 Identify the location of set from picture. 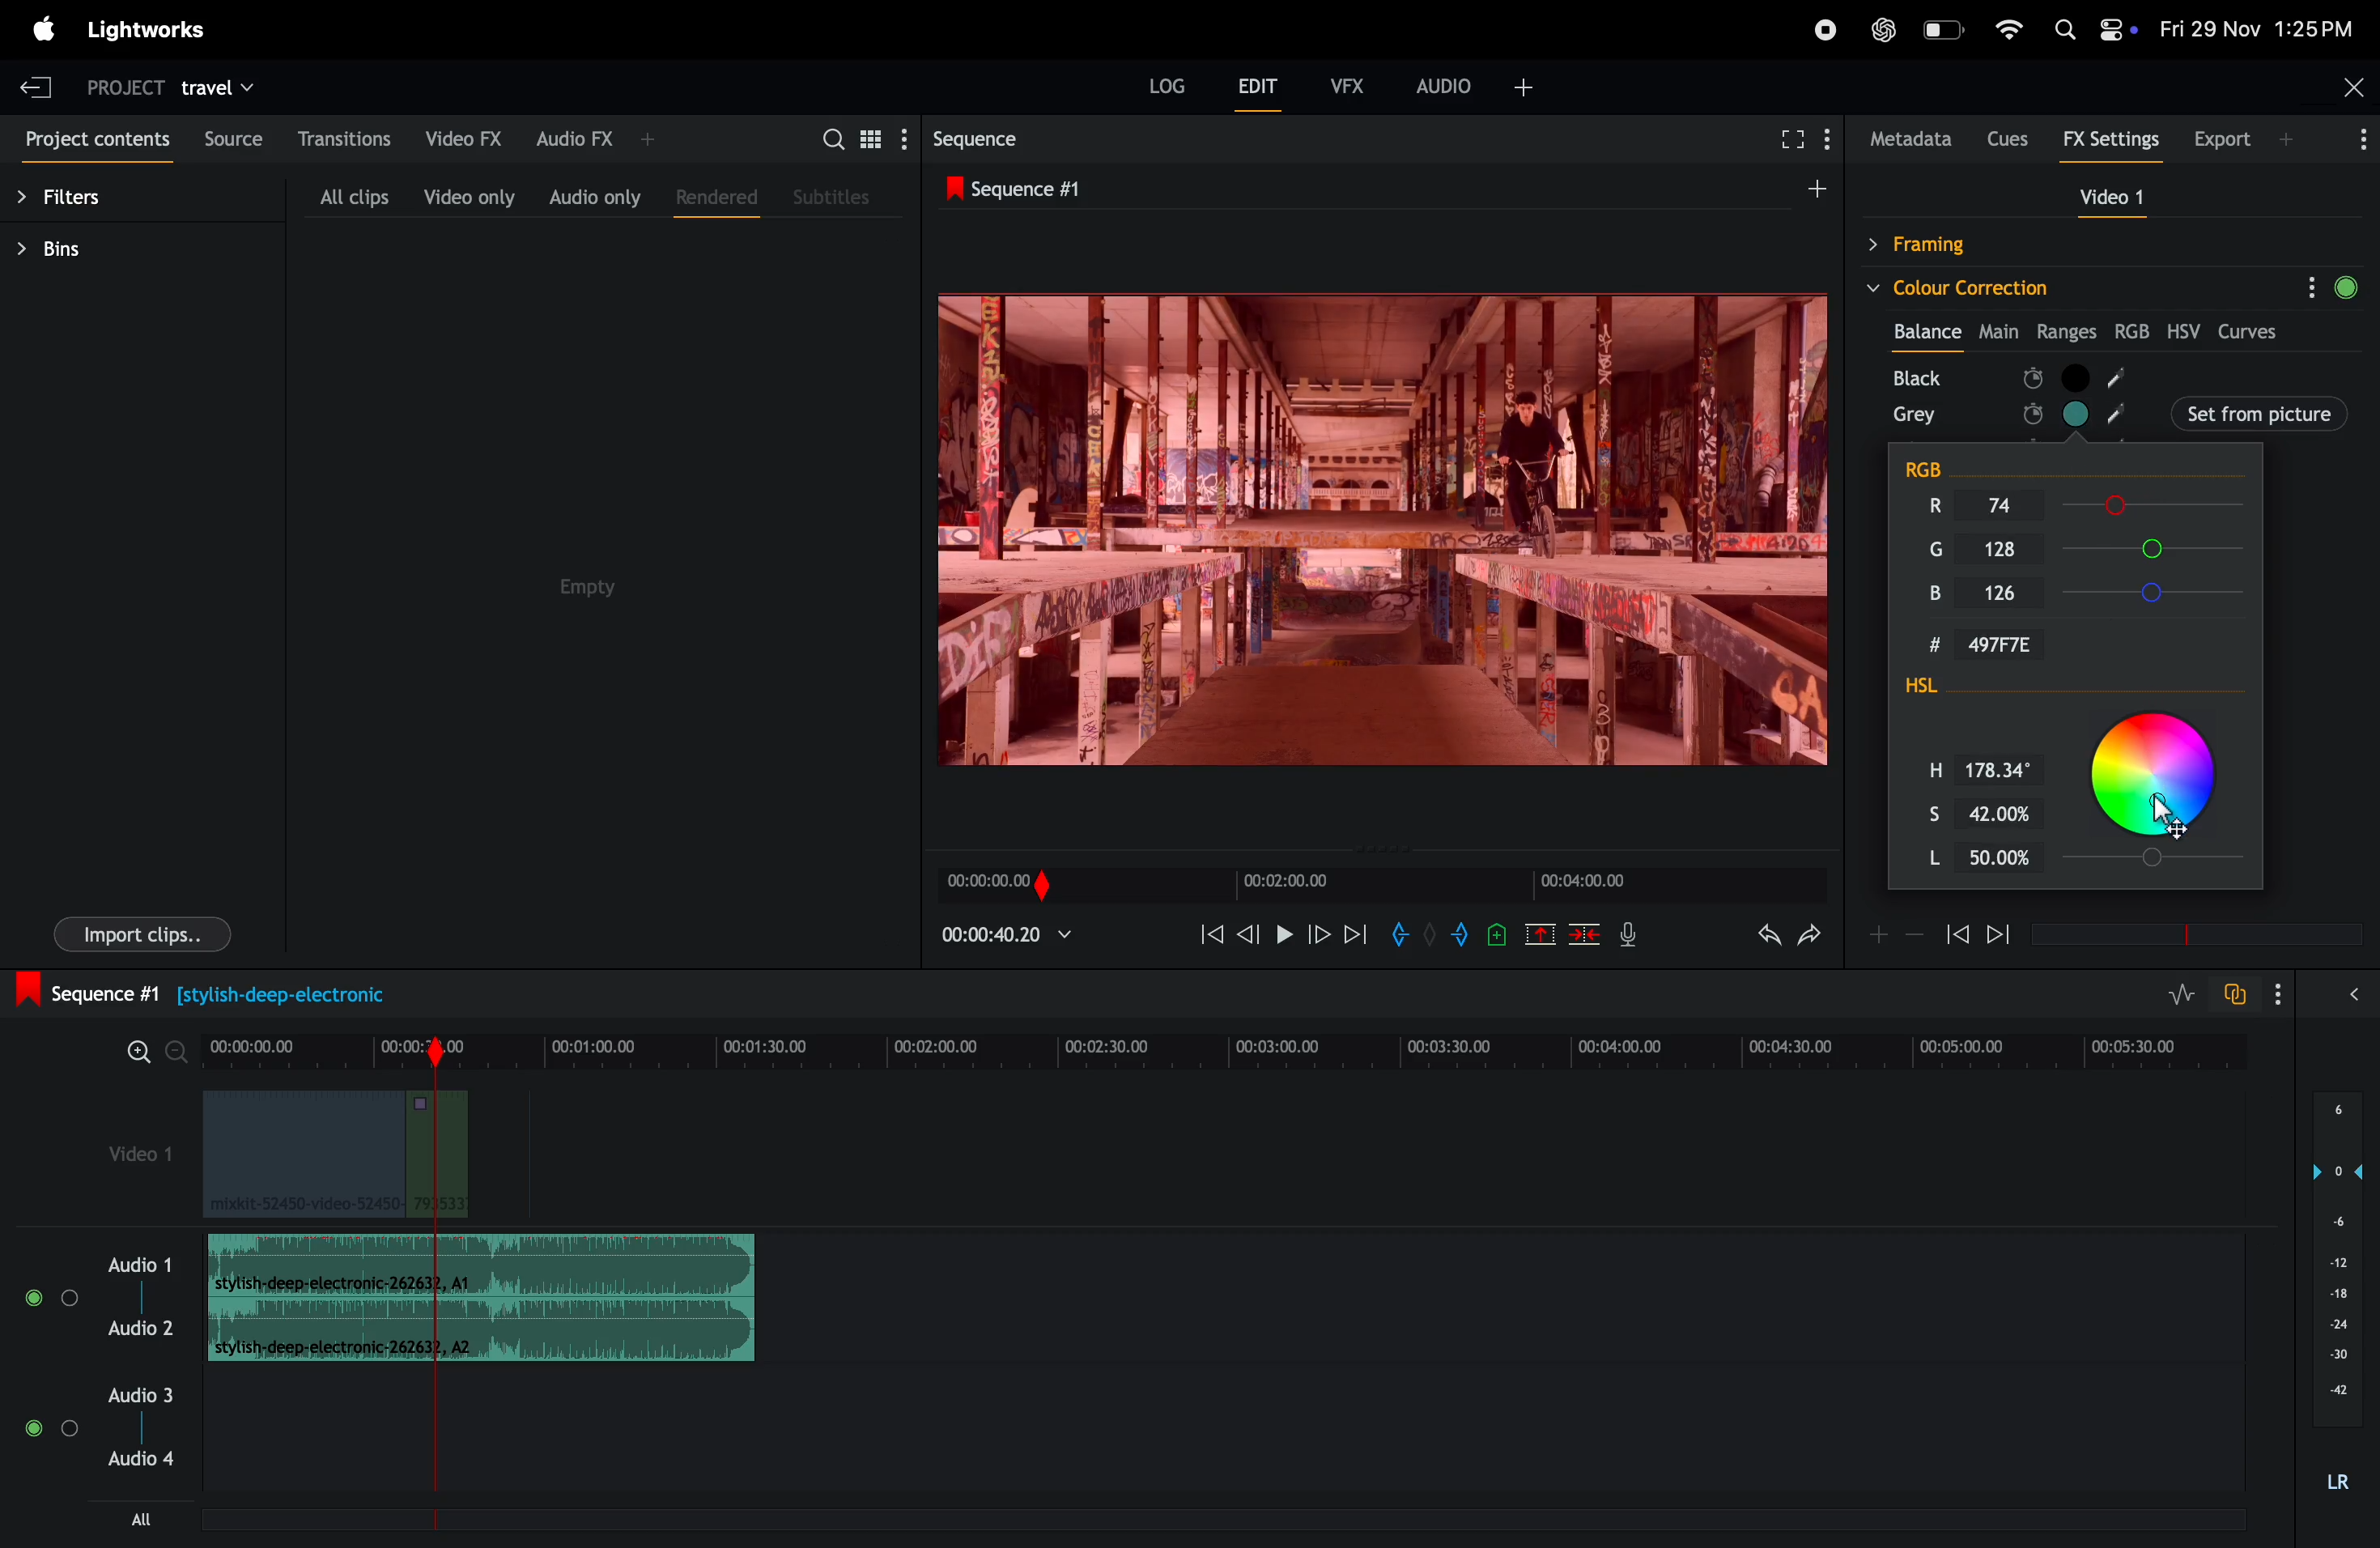
(2183, 411).